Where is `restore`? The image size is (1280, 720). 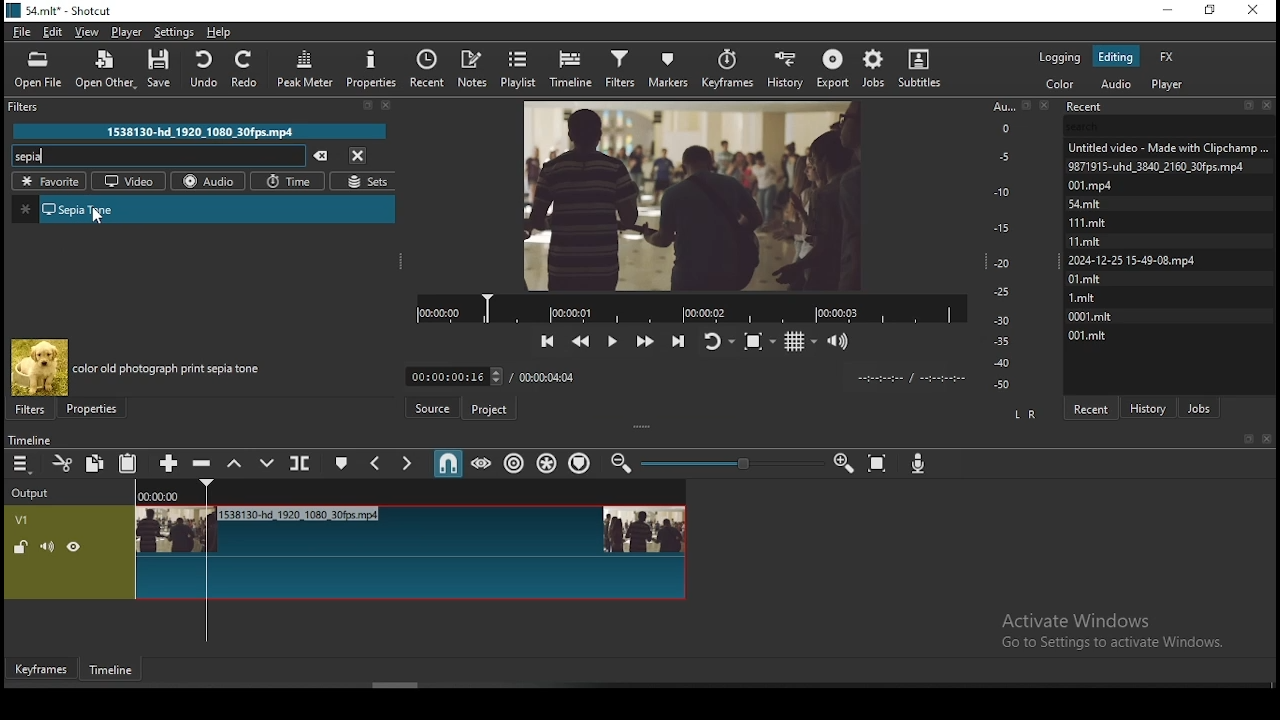 restore is located at coordinates (1210, 11).